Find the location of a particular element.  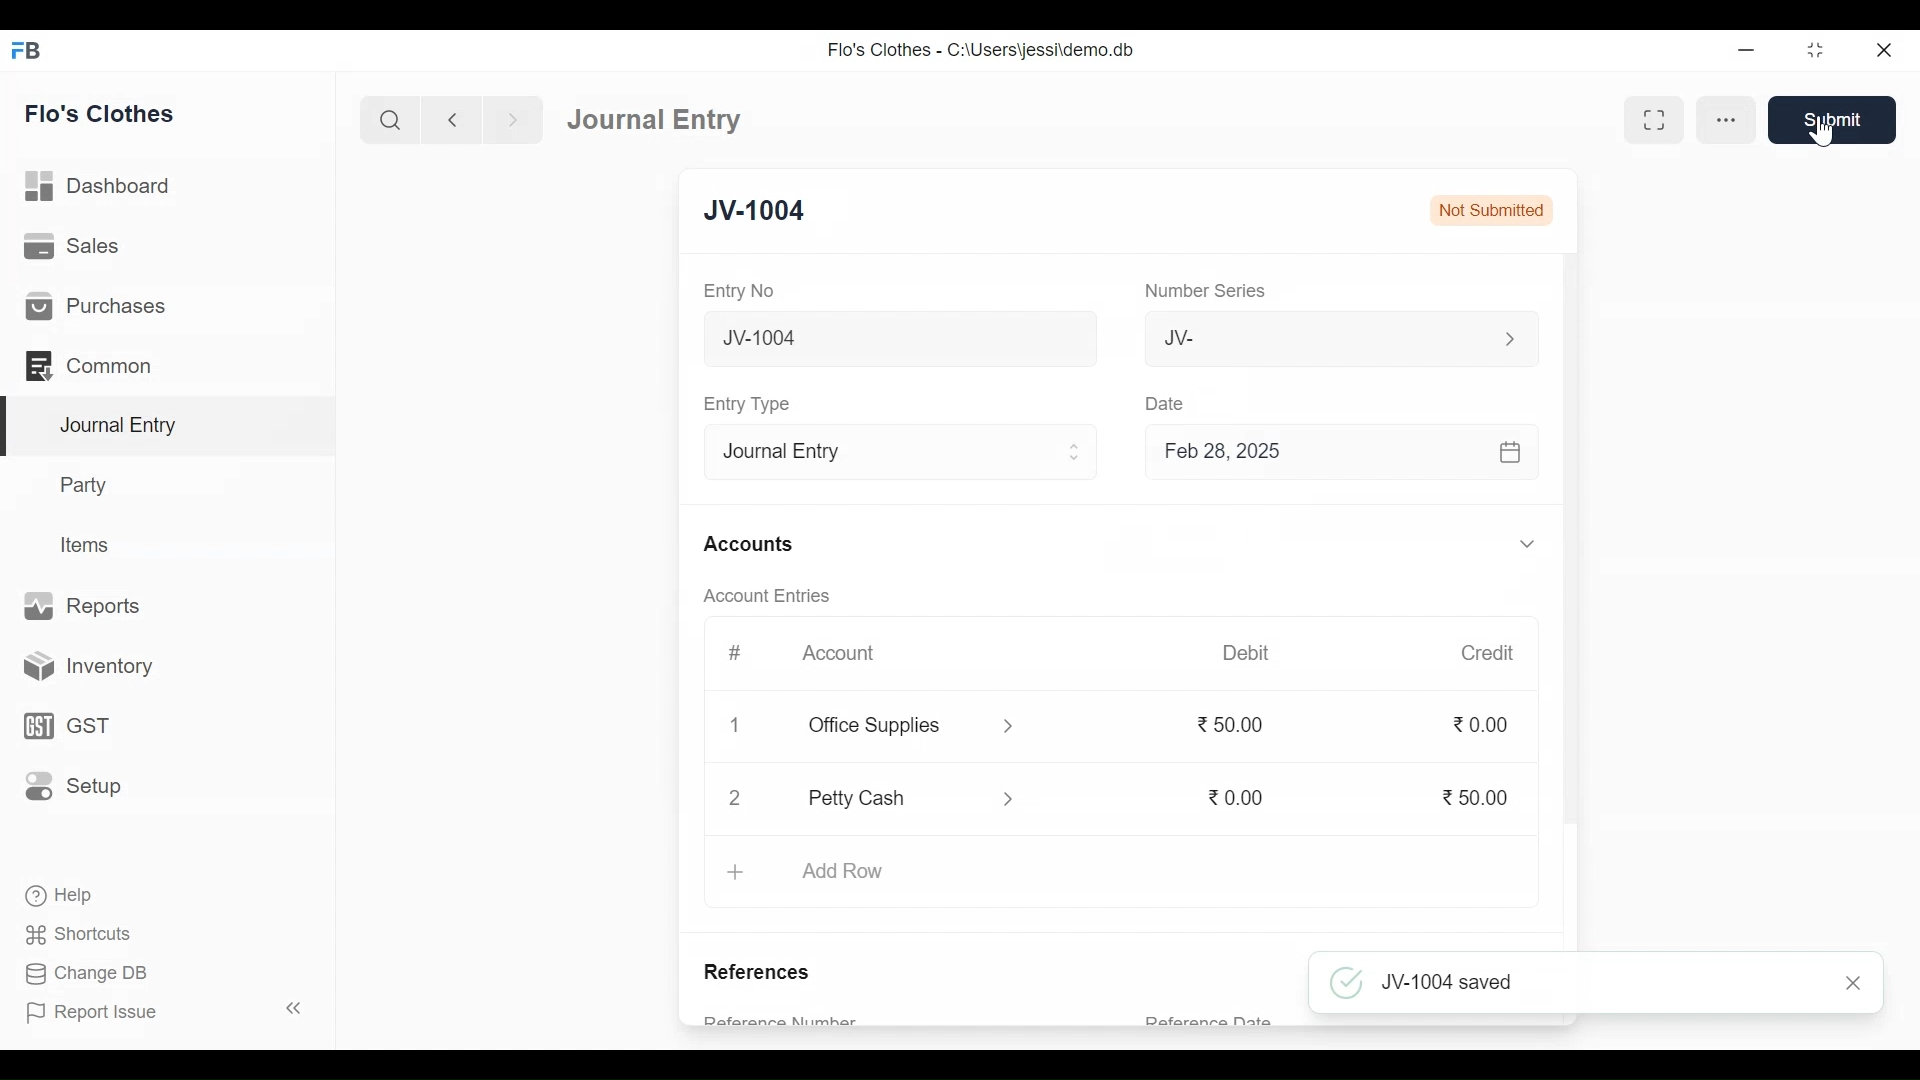

References is located at coordinates (765, 974).